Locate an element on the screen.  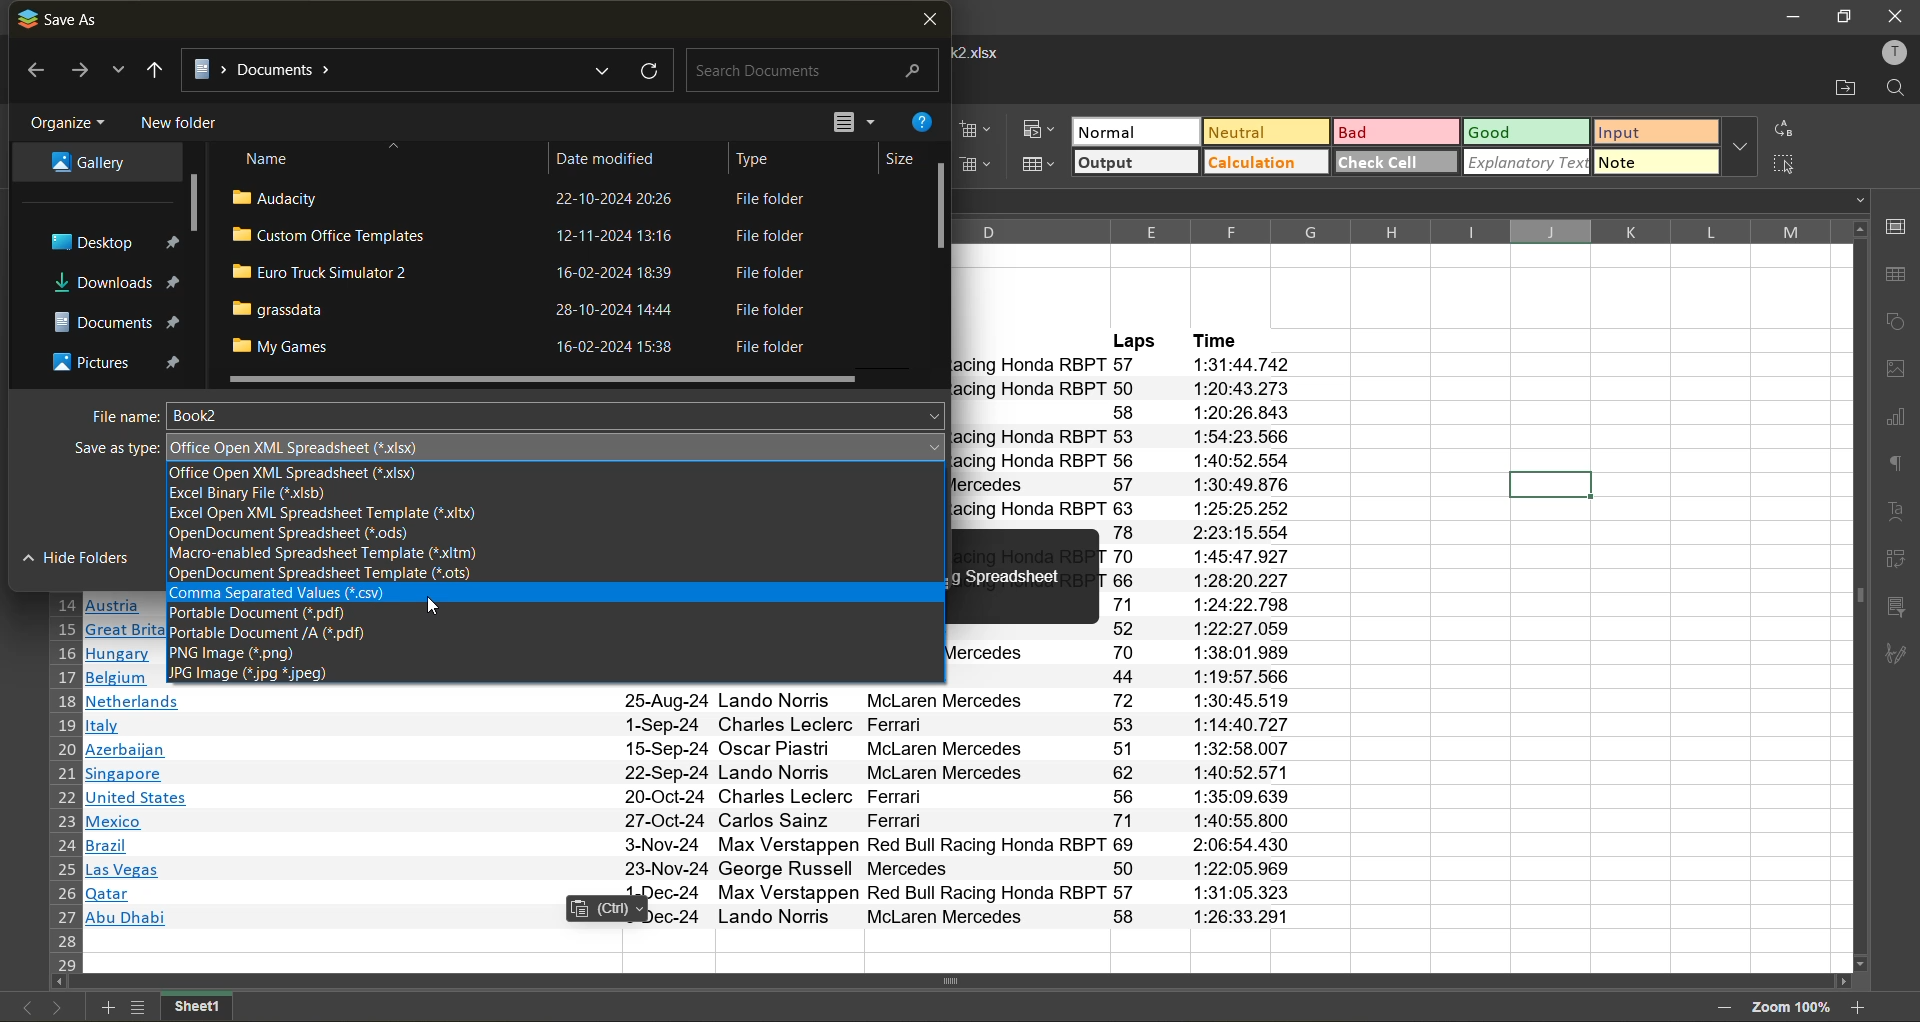
zoom factor is located at coordinates (1790, 1006).